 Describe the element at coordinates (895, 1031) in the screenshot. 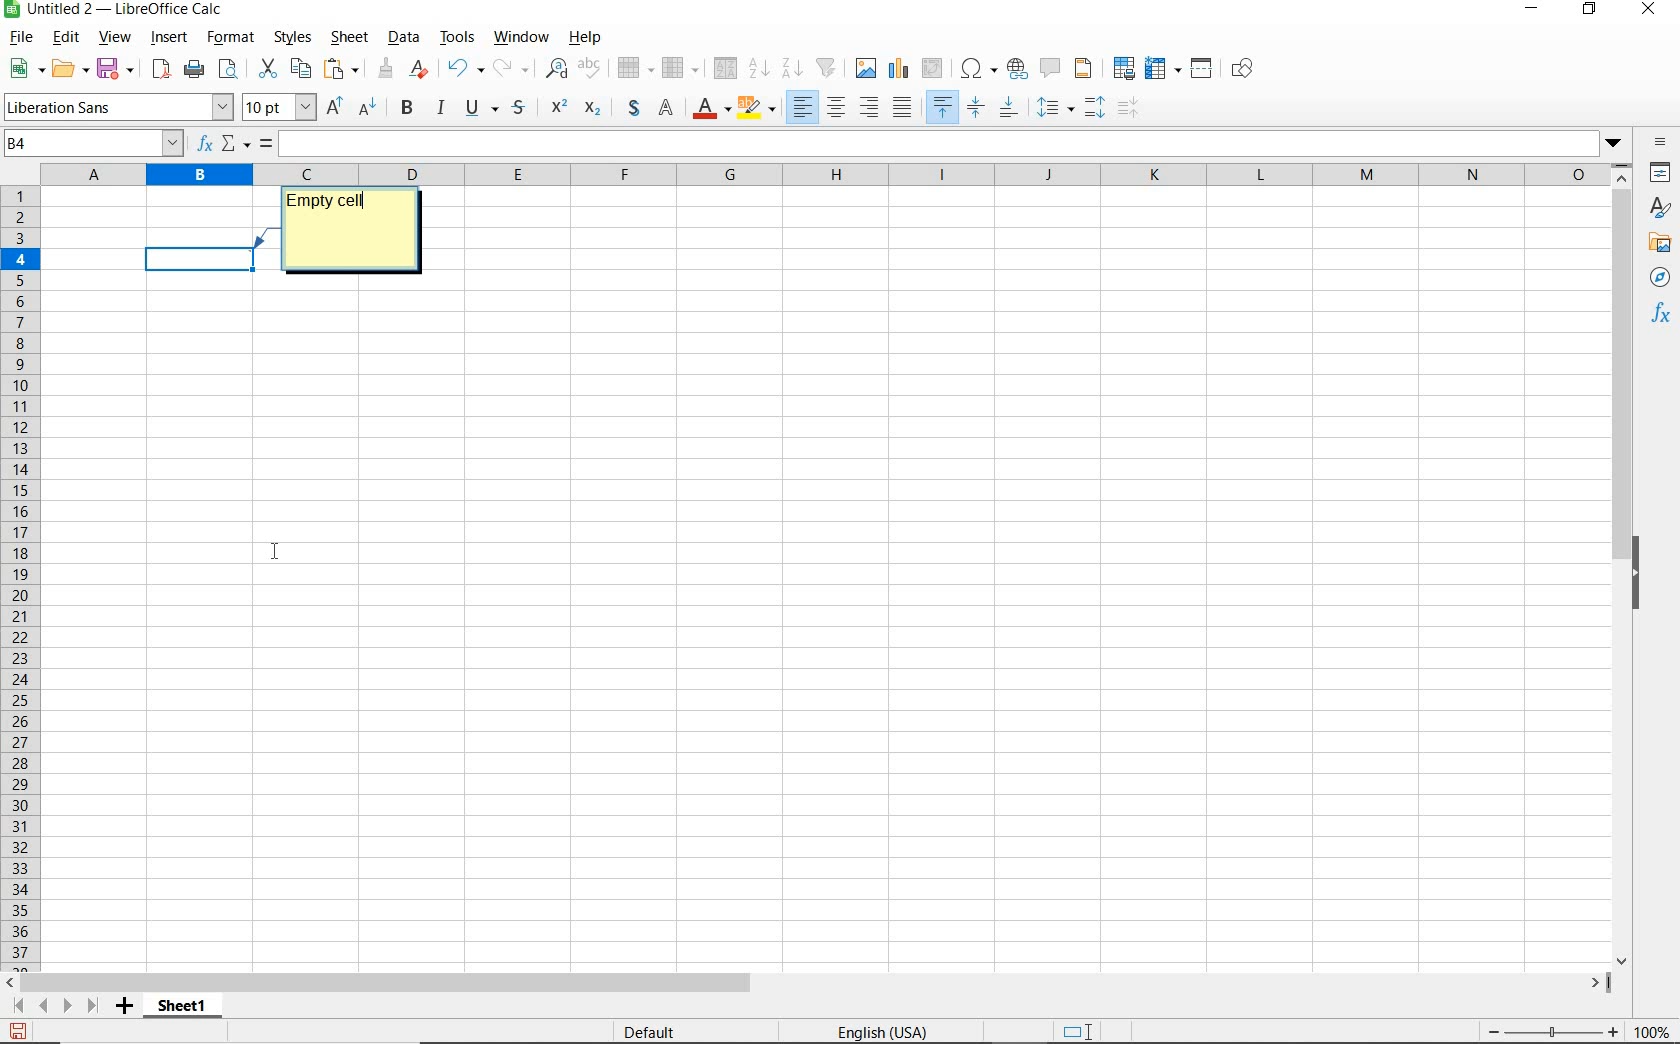

I see `English(USA)` at that location.